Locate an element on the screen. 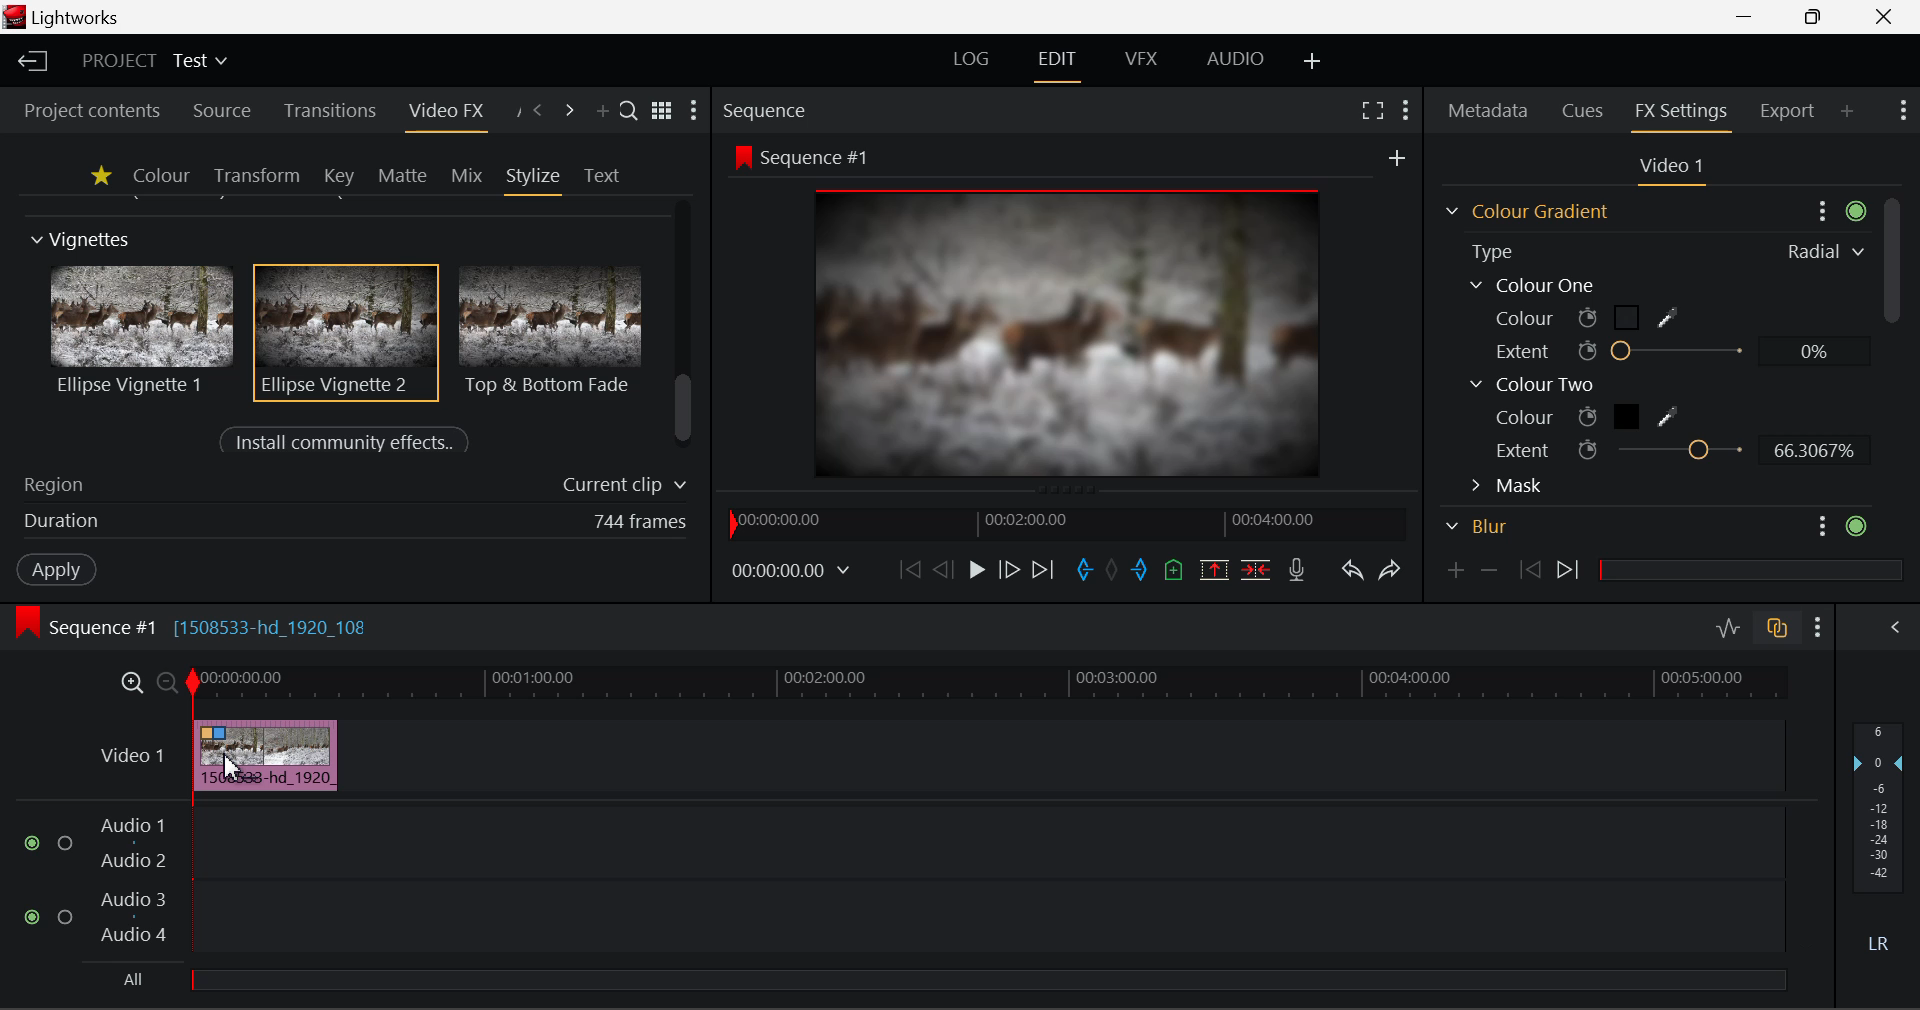 The width and height of the screenshot is (1920, 1010). Back to Homepage is located at coordinates (29, 62).